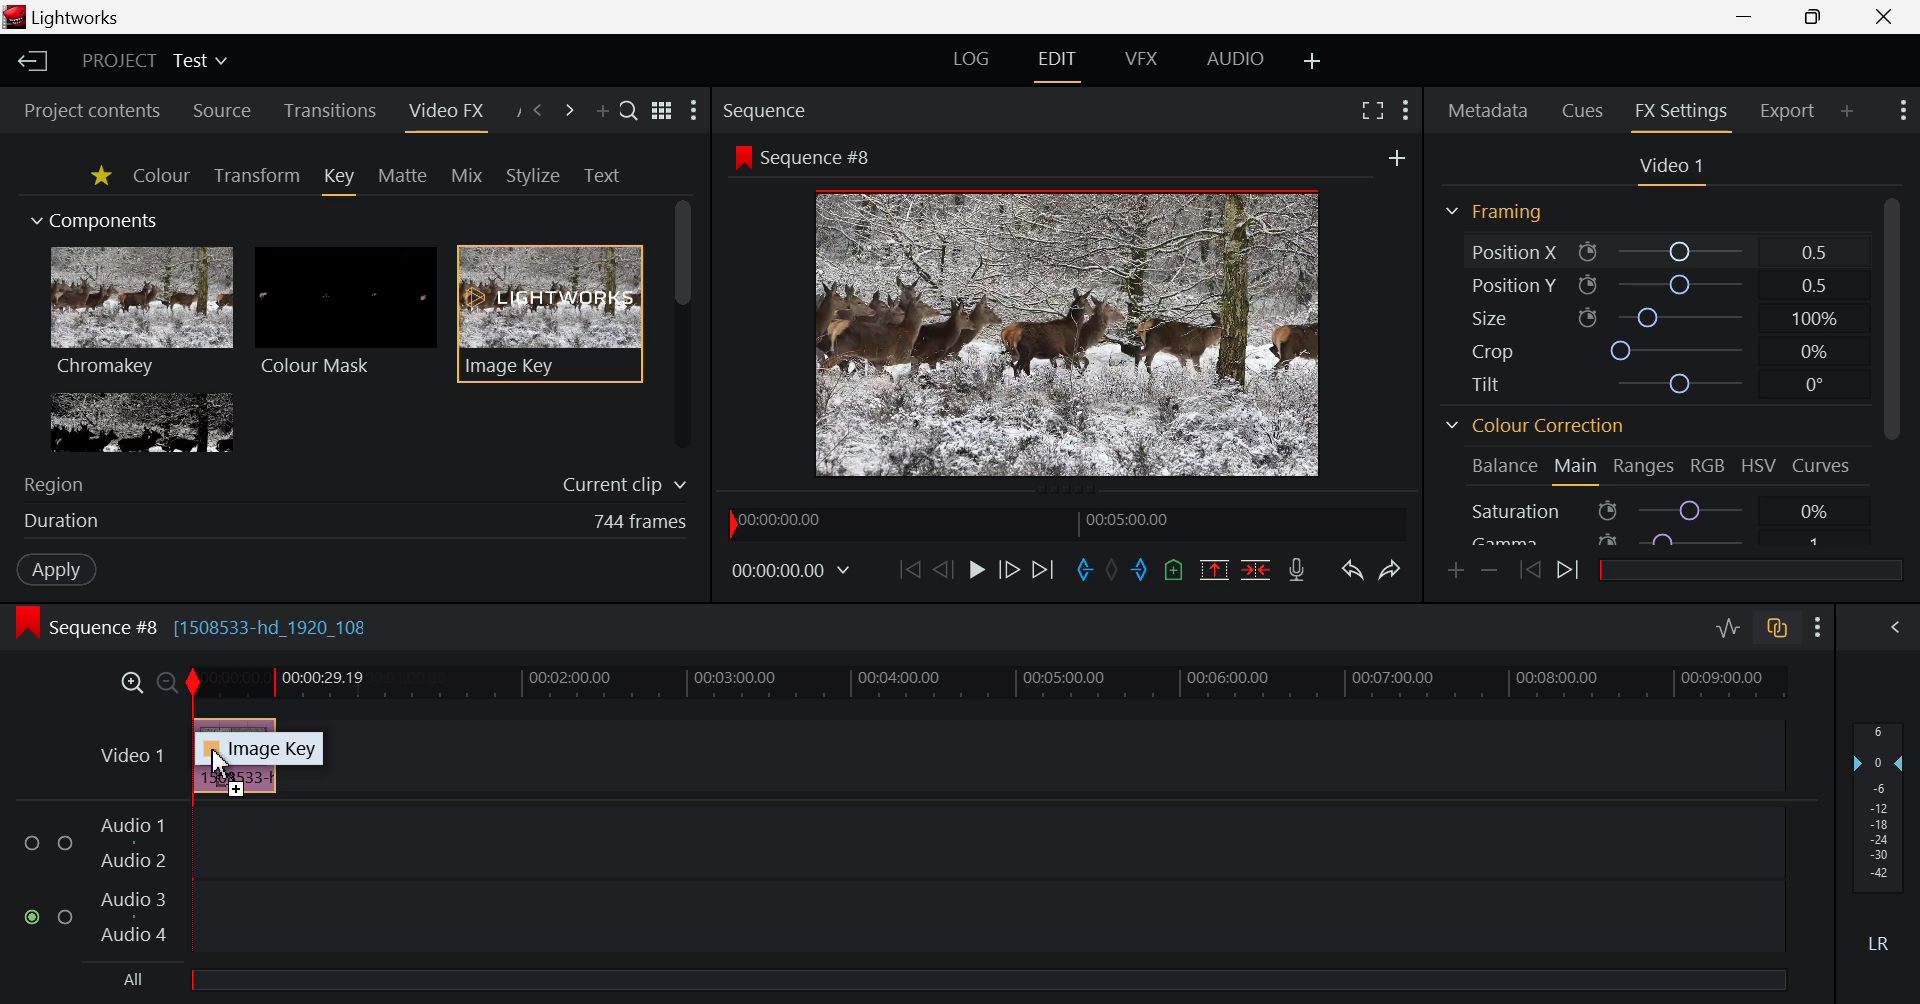  Describe the element at coordinates (1116, 571) in the screenshot. I see `Remove all marks` at that location.